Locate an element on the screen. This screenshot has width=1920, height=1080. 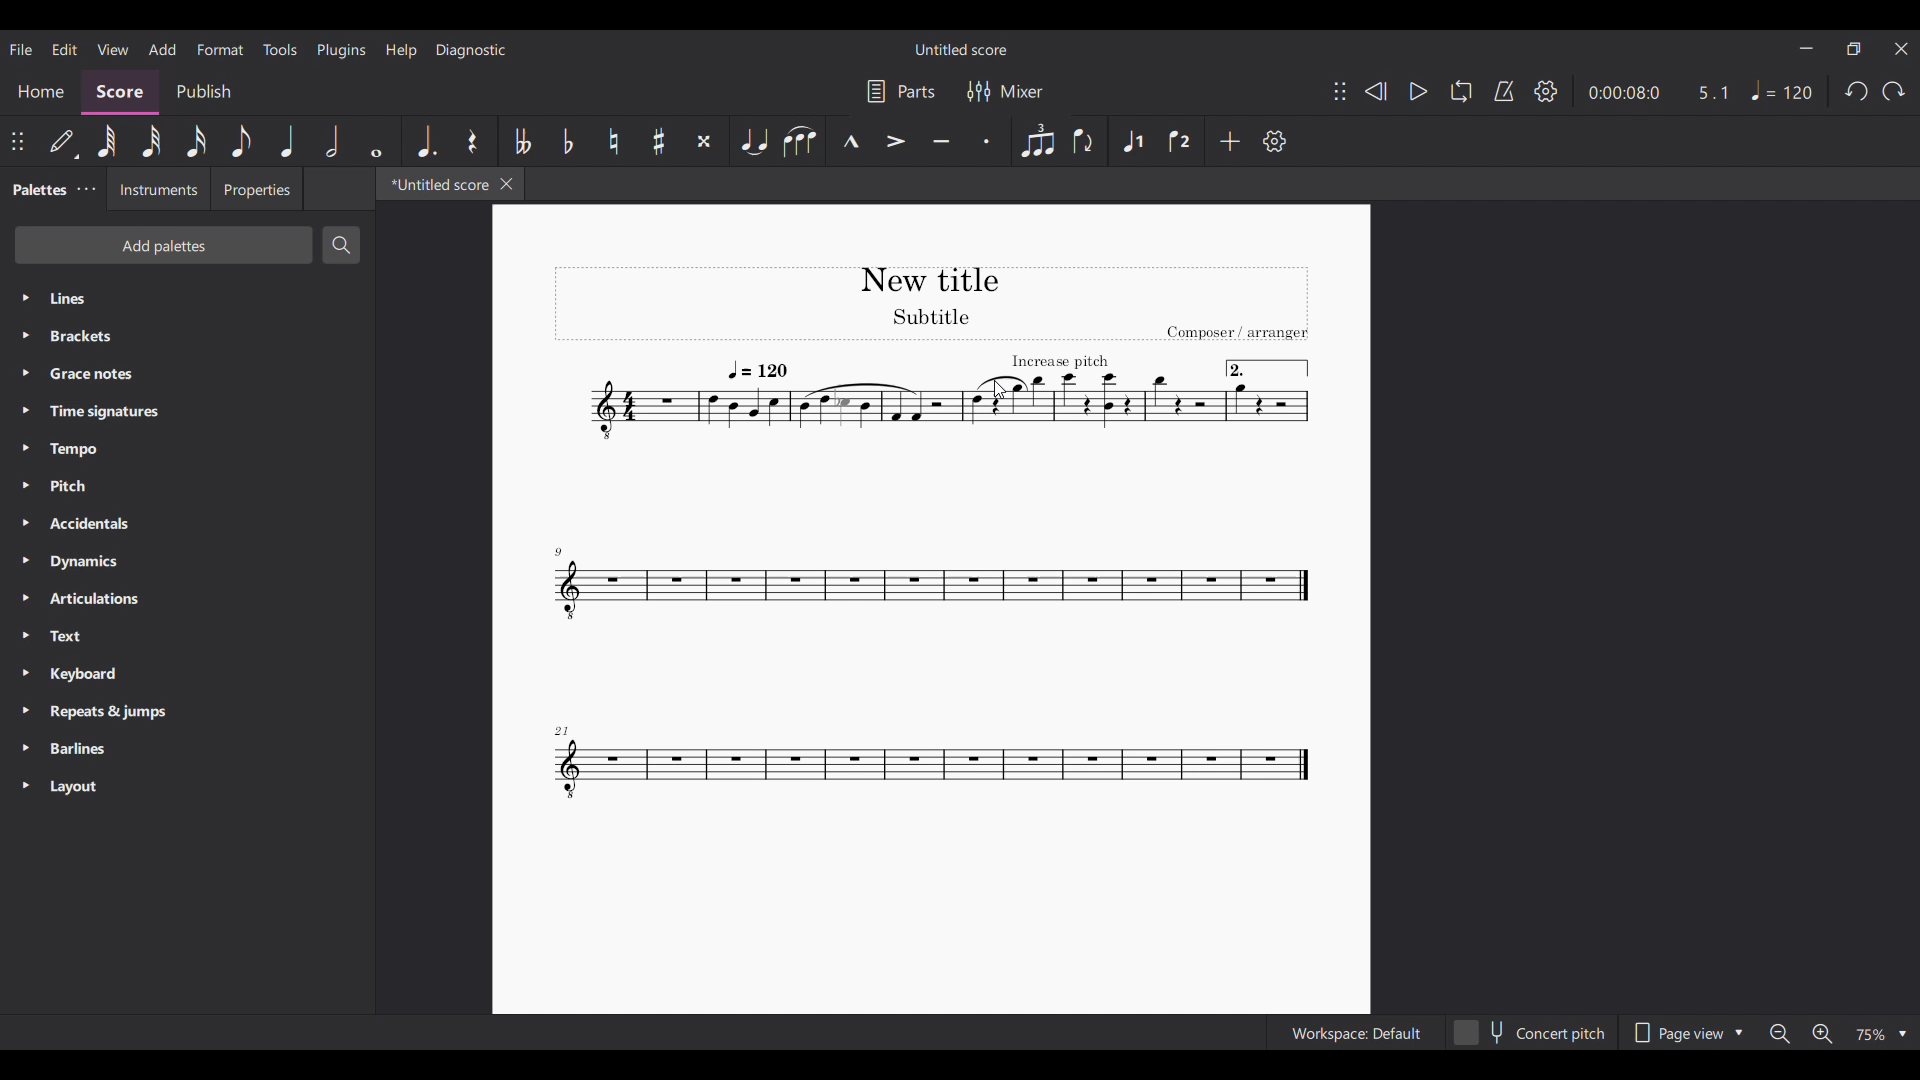
Play is located at coordinates (1410, 91).